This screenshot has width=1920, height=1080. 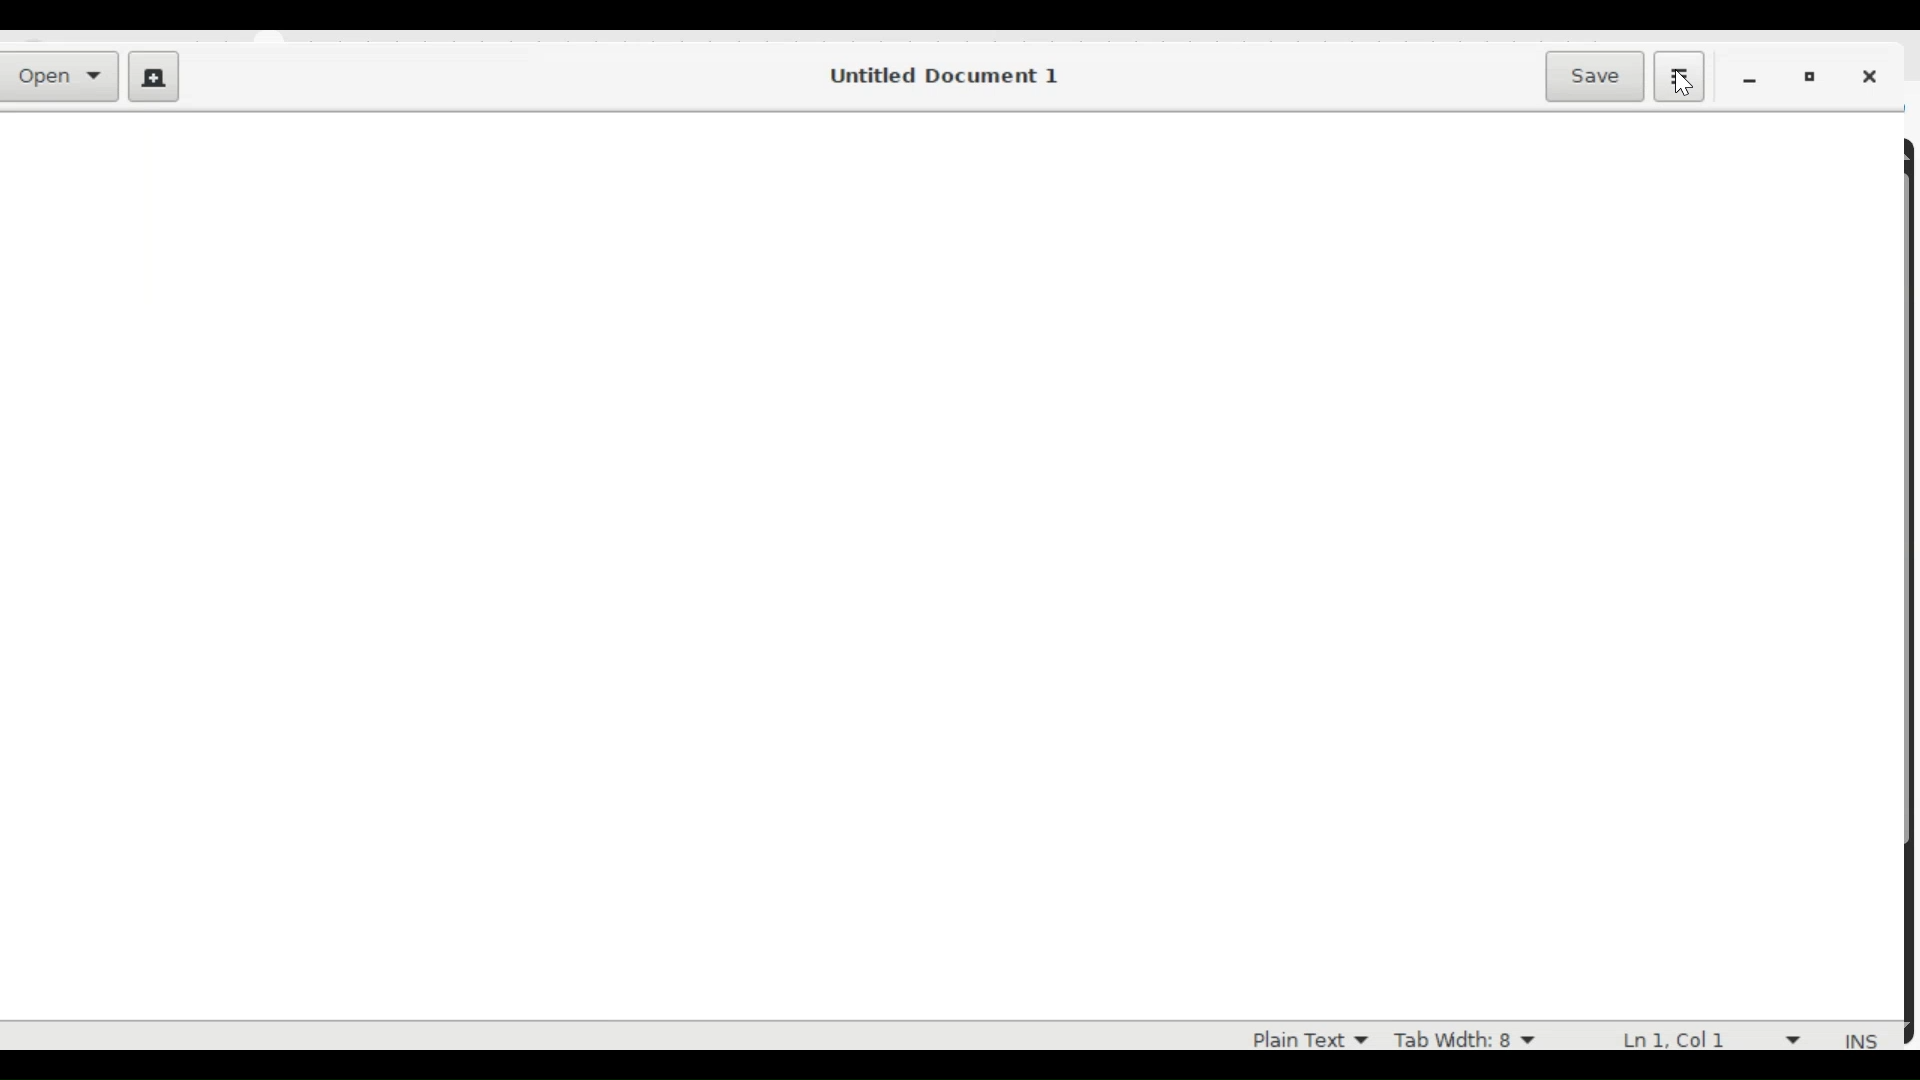 What do you see at coordinates (1754, 79) in the screenshot?
I see `minimize` at bounding box center [1754, 79].